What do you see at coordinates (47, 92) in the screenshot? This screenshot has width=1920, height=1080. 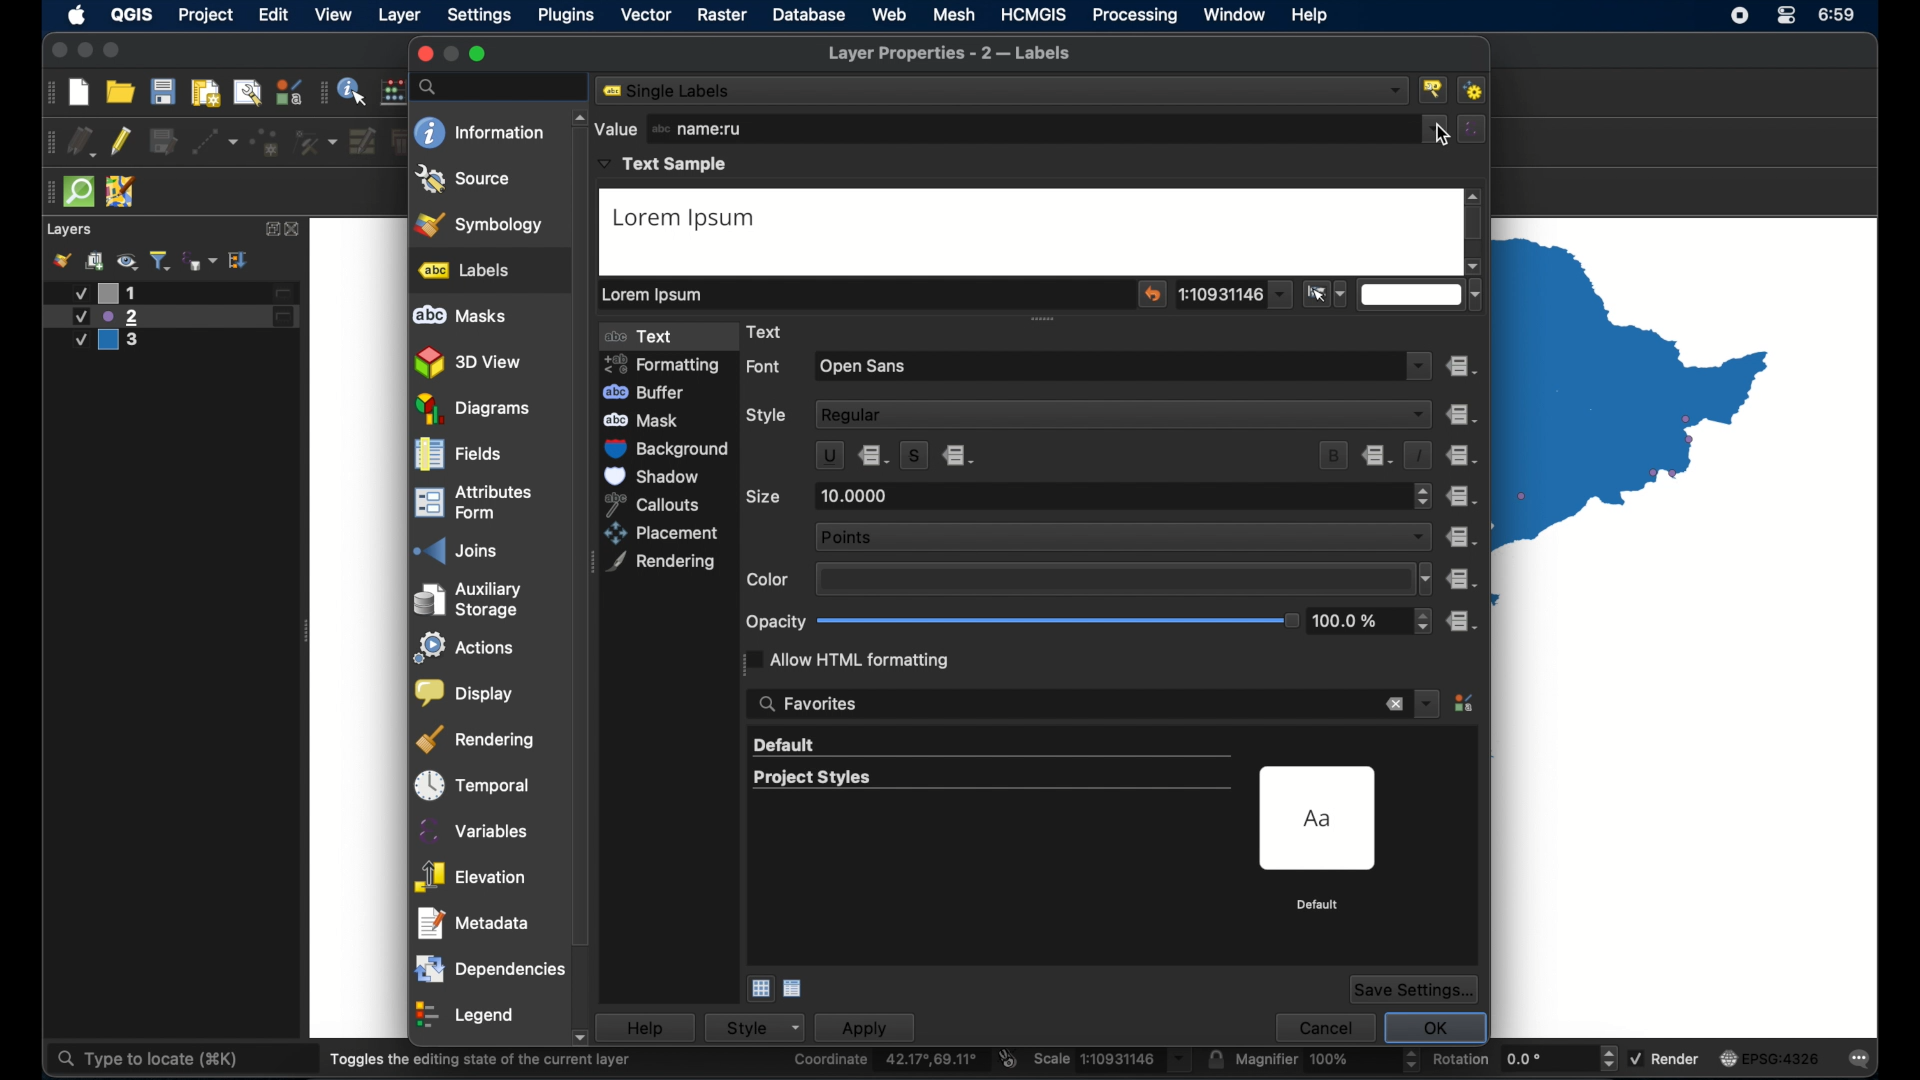 I see `drag handle` at bounding box center [47, 92].